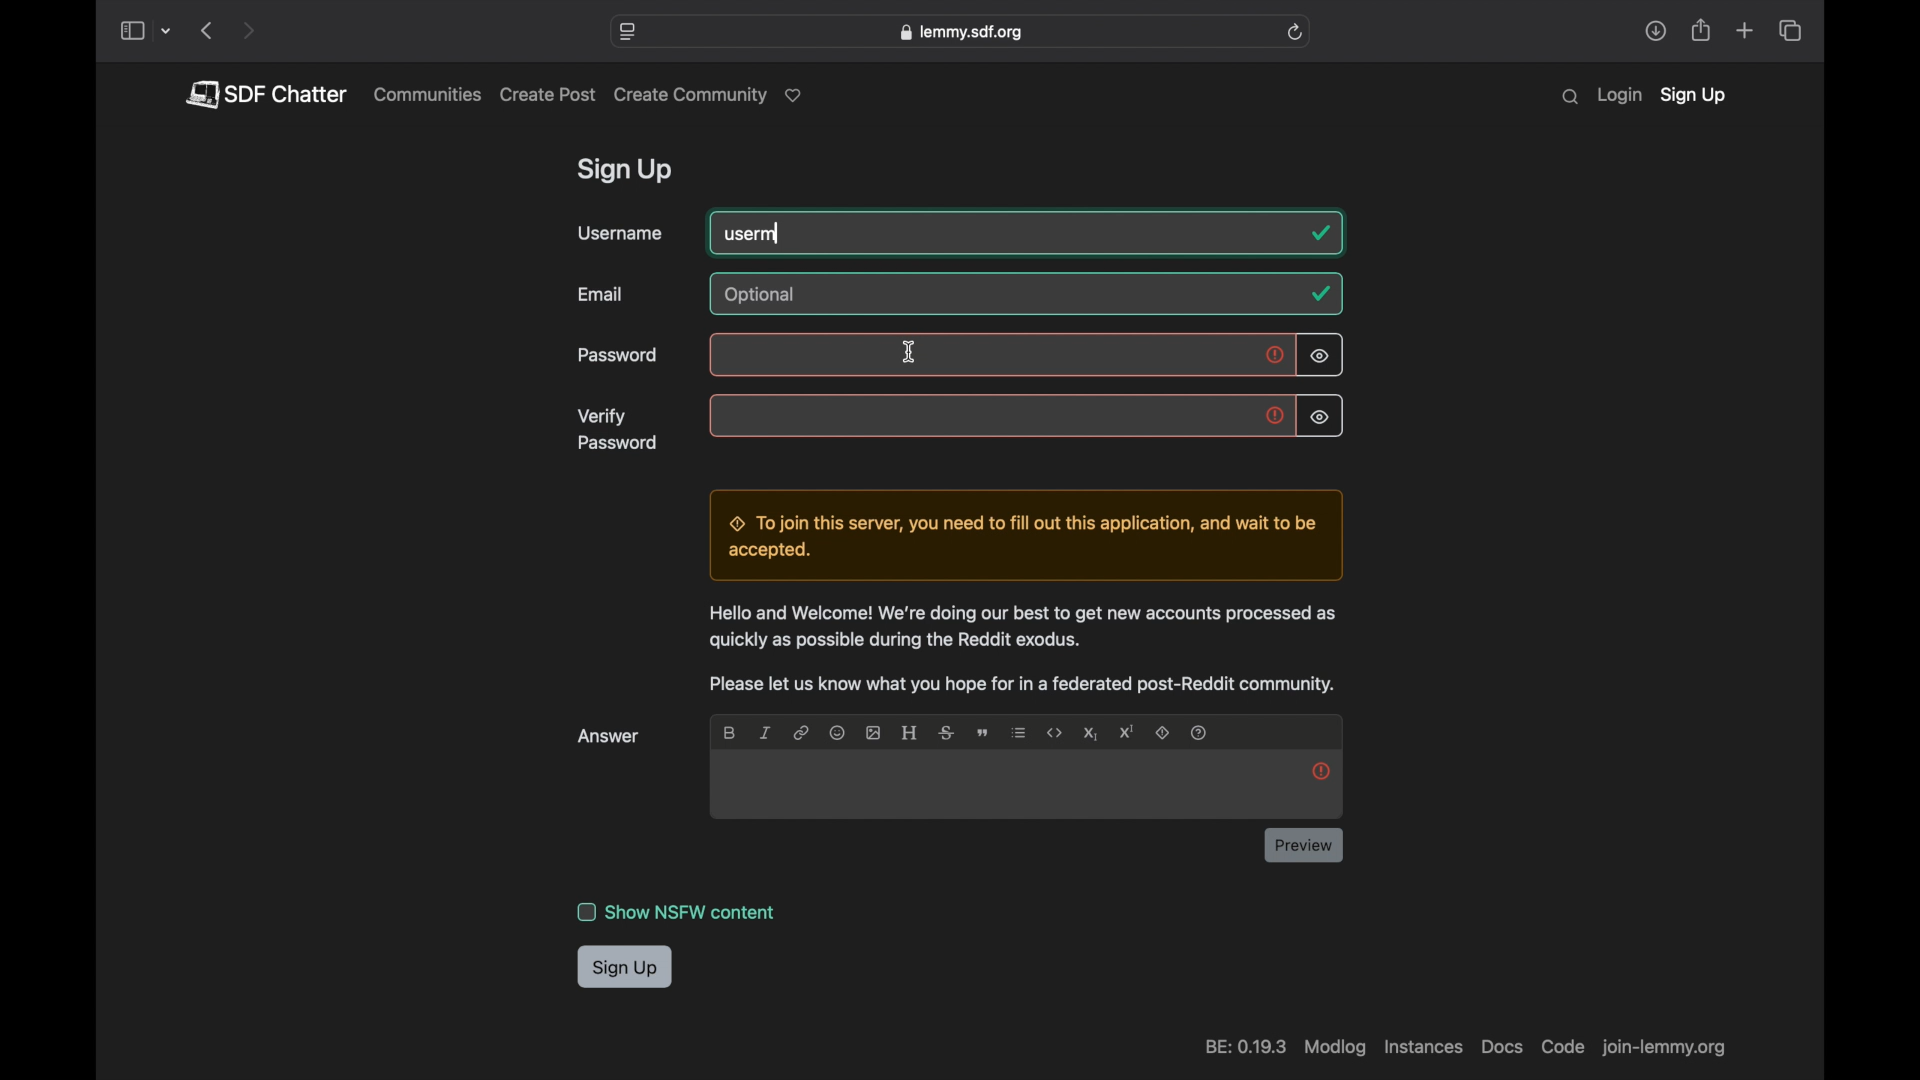  Describe the element at coordinates (167, 32) in the screenshot. I see `tab group picker` at that location.